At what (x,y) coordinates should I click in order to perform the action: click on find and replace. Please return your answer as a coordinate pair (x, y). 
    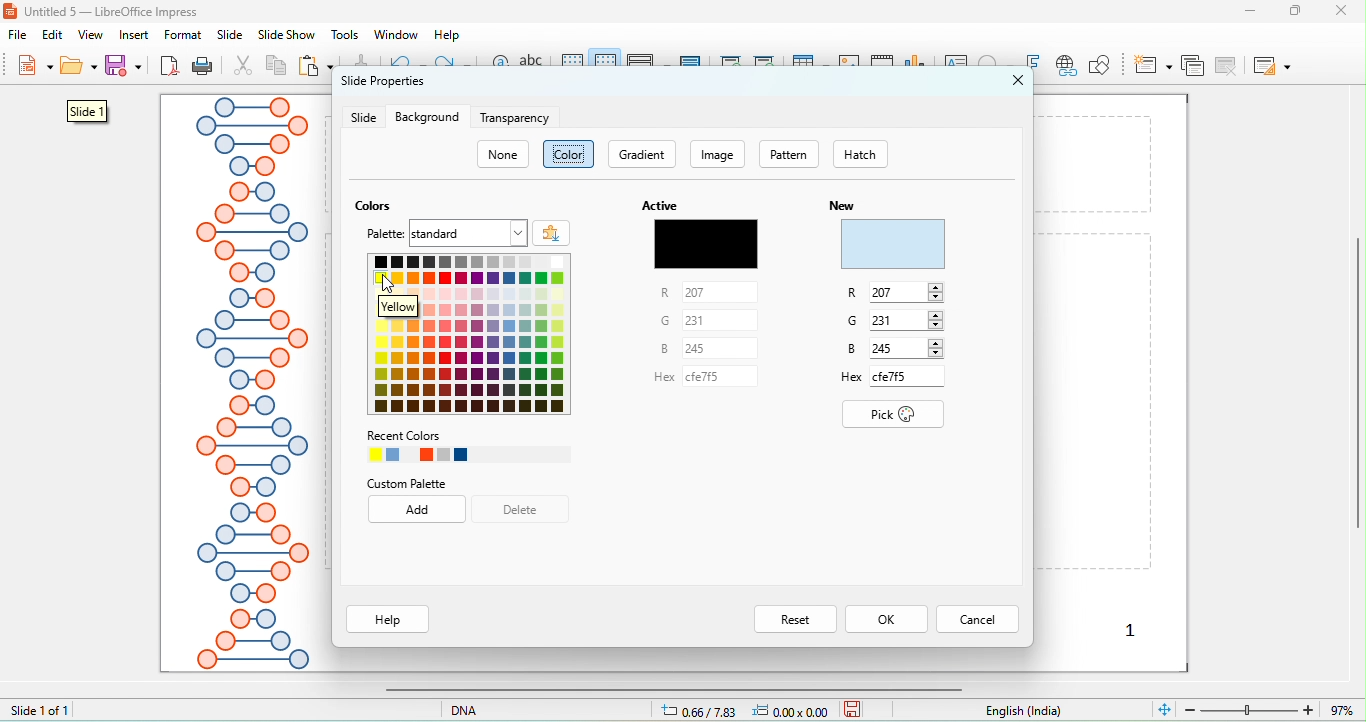
    Looking at the image, I should click on (499, 68).